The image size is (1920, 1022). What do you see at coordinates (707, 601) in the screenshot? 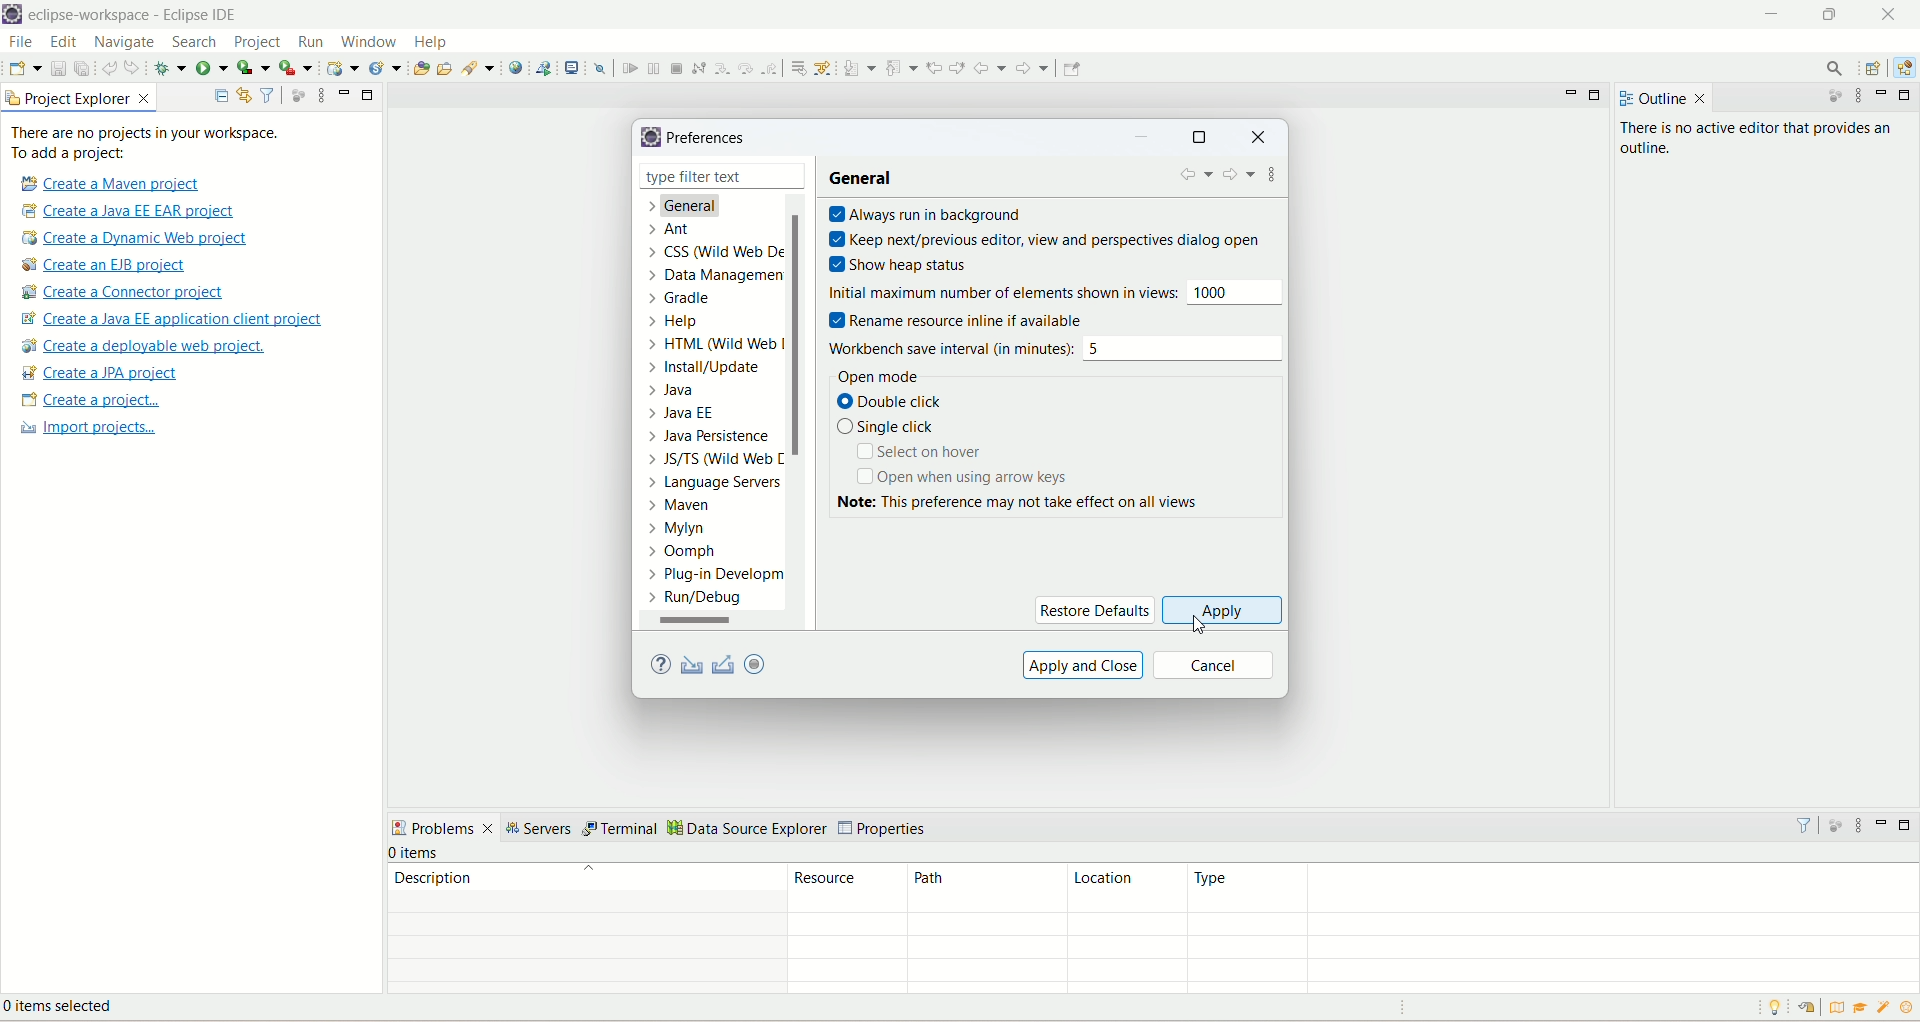
I see `run/debug` at bounding box center [707, 601].